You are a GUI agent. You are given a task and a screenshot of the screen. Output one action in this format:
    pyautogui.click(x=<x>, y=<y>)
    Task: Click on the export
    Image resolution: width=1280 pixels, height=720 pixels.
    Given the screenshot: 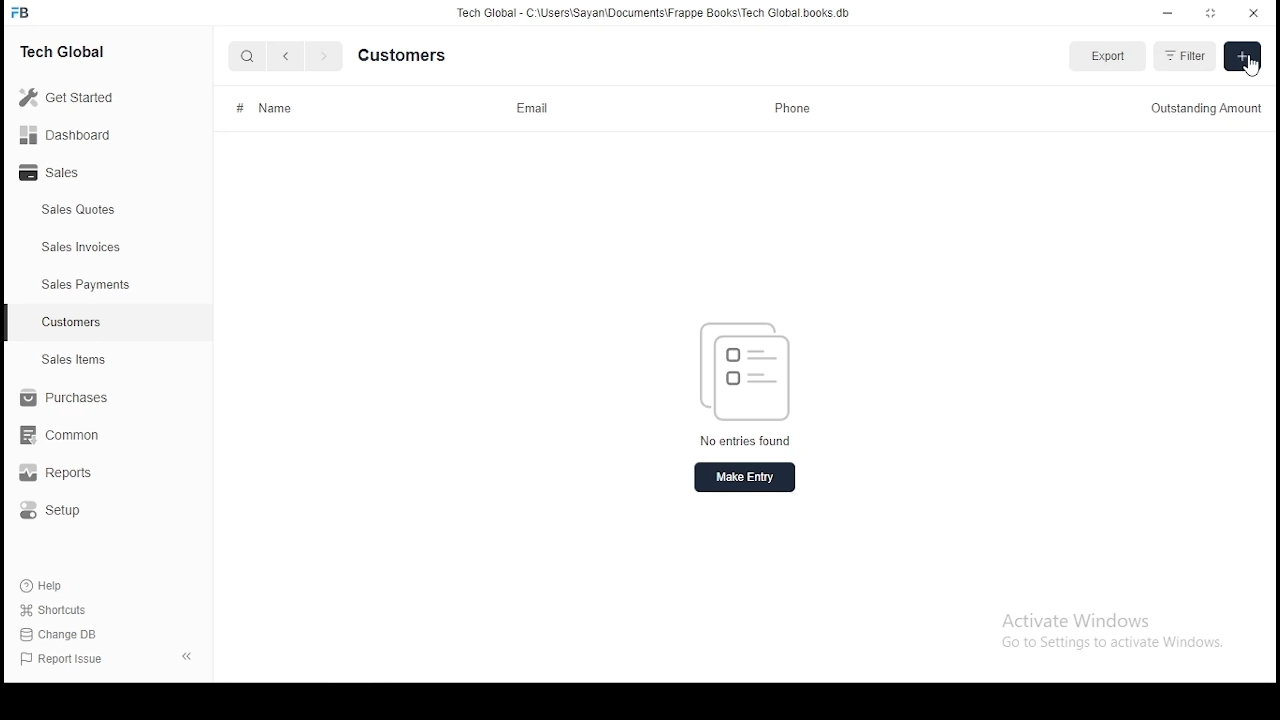 What is the action you would take?
    pyautogui.click(x=1105, y=58)
    